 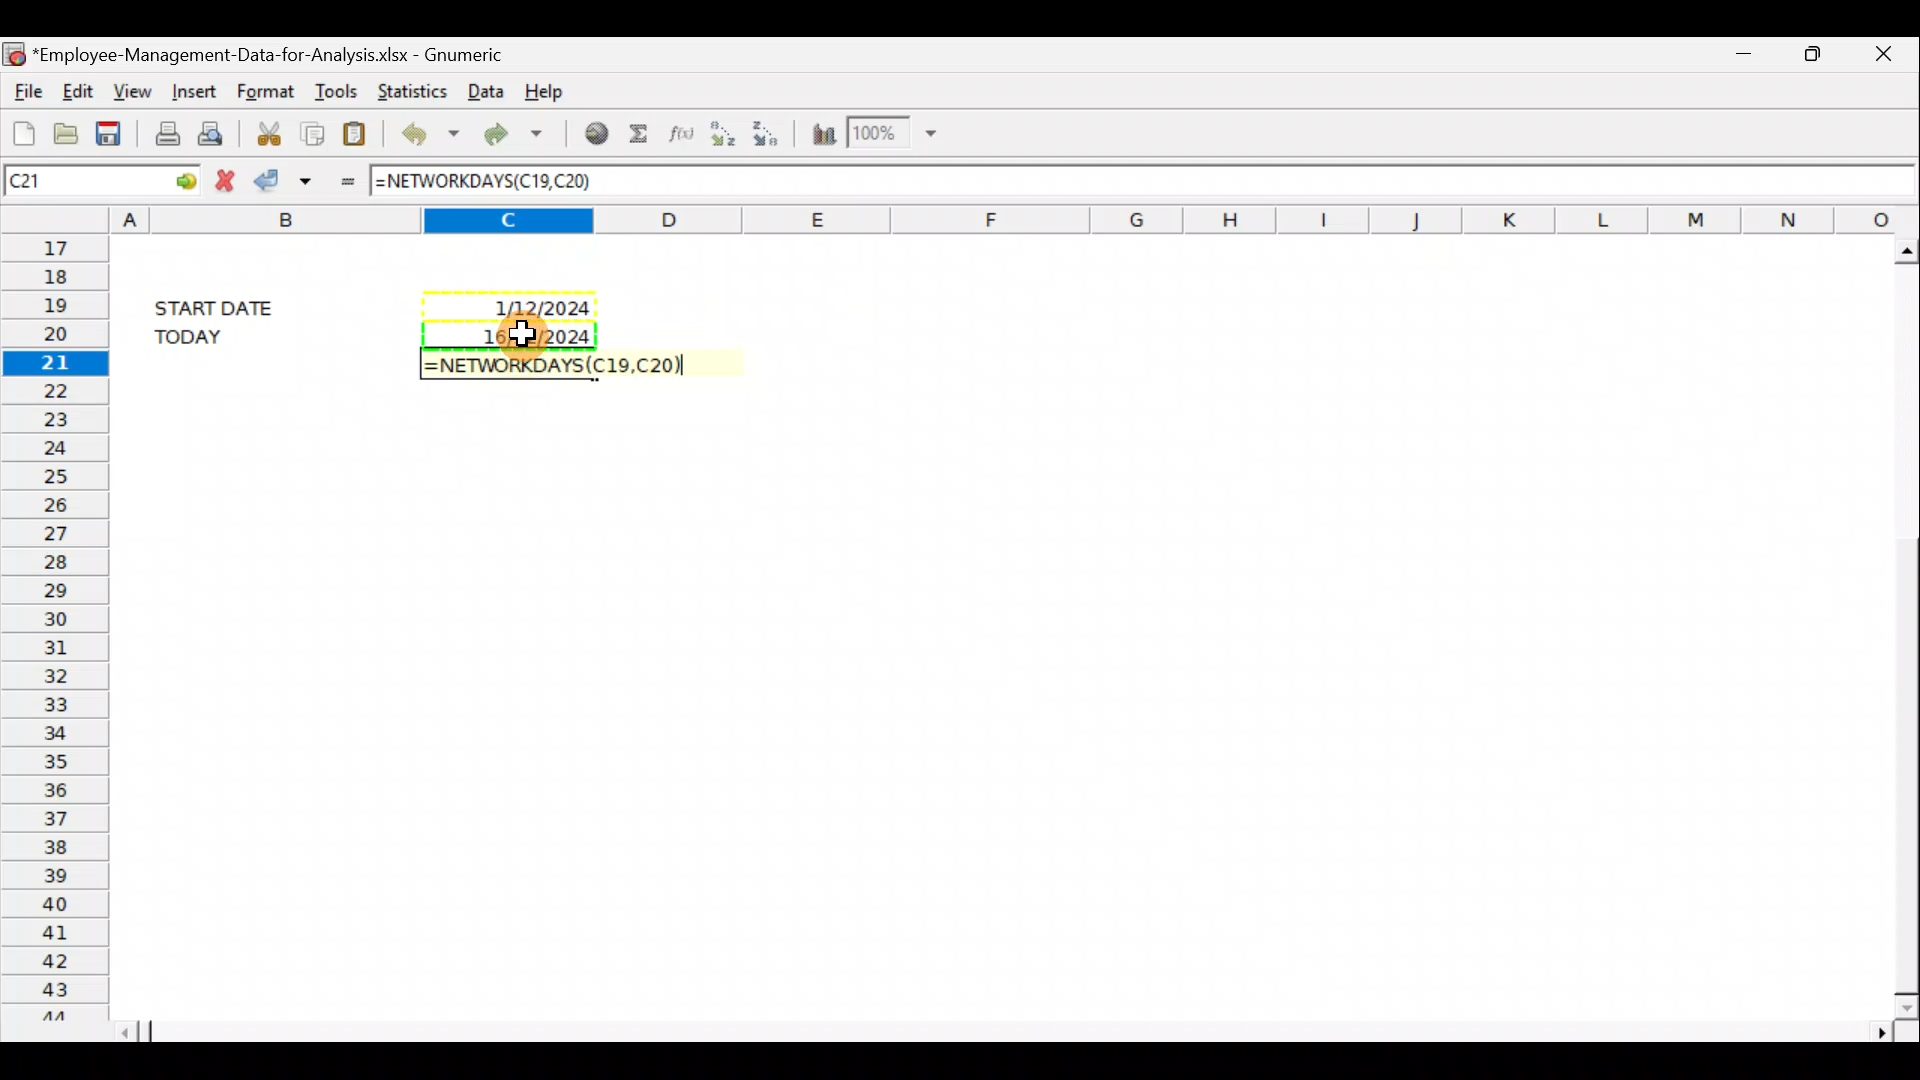 I want to click on Scroll bar, so click(x=1898, y=623).